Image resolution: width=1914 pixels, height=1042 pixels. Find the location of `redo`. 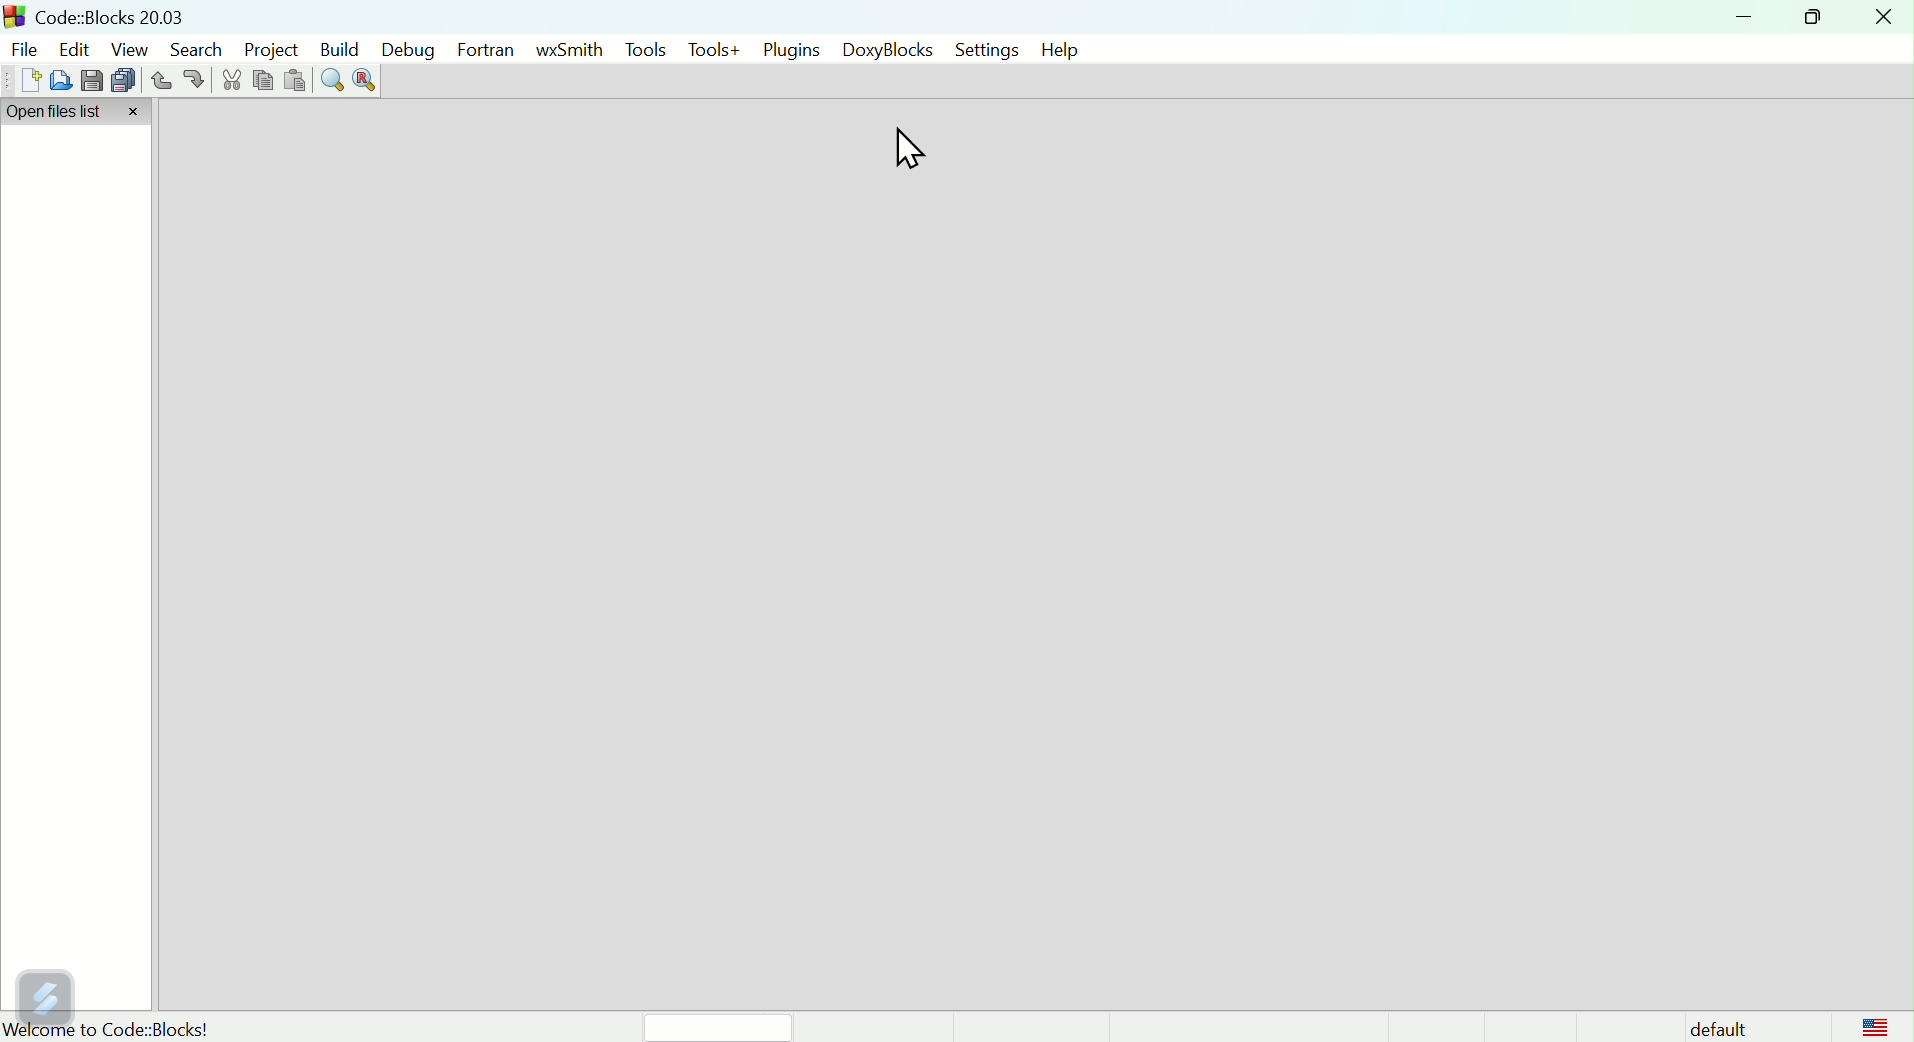

redo is located at coordinates (196, 79).